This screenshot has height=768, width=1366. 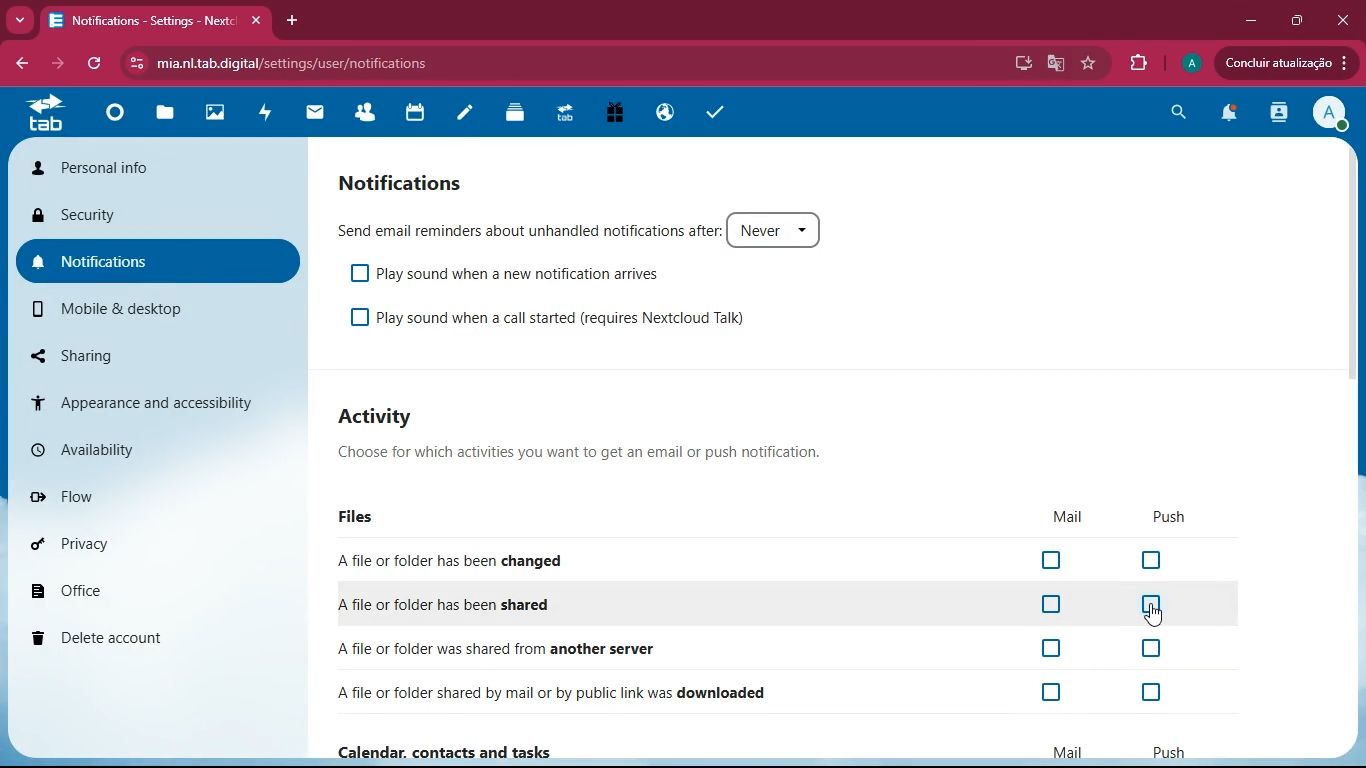 I want to click on gift, so click(x=610, y=115).